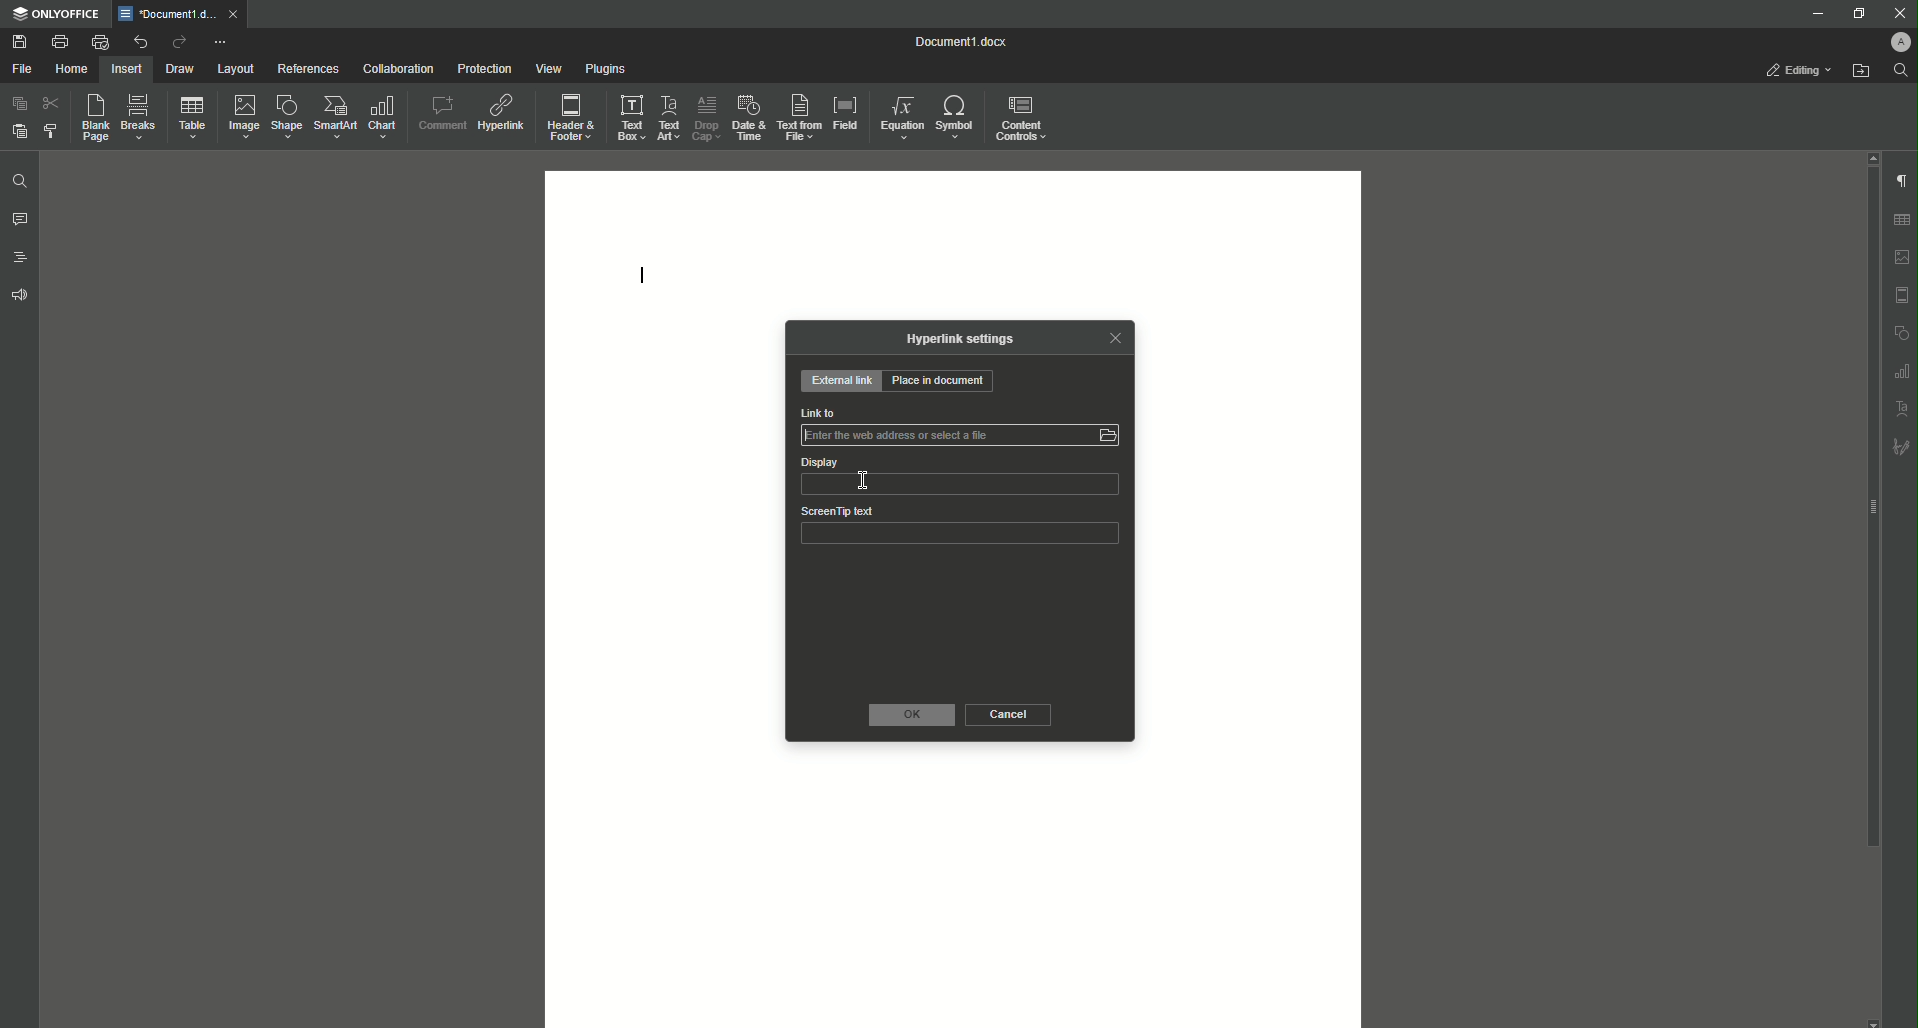 The height and width of the screenshot is (1028, 1918). Describe the element at coordinates (1901, 70) in the screenshot. I see `Find` at that location.